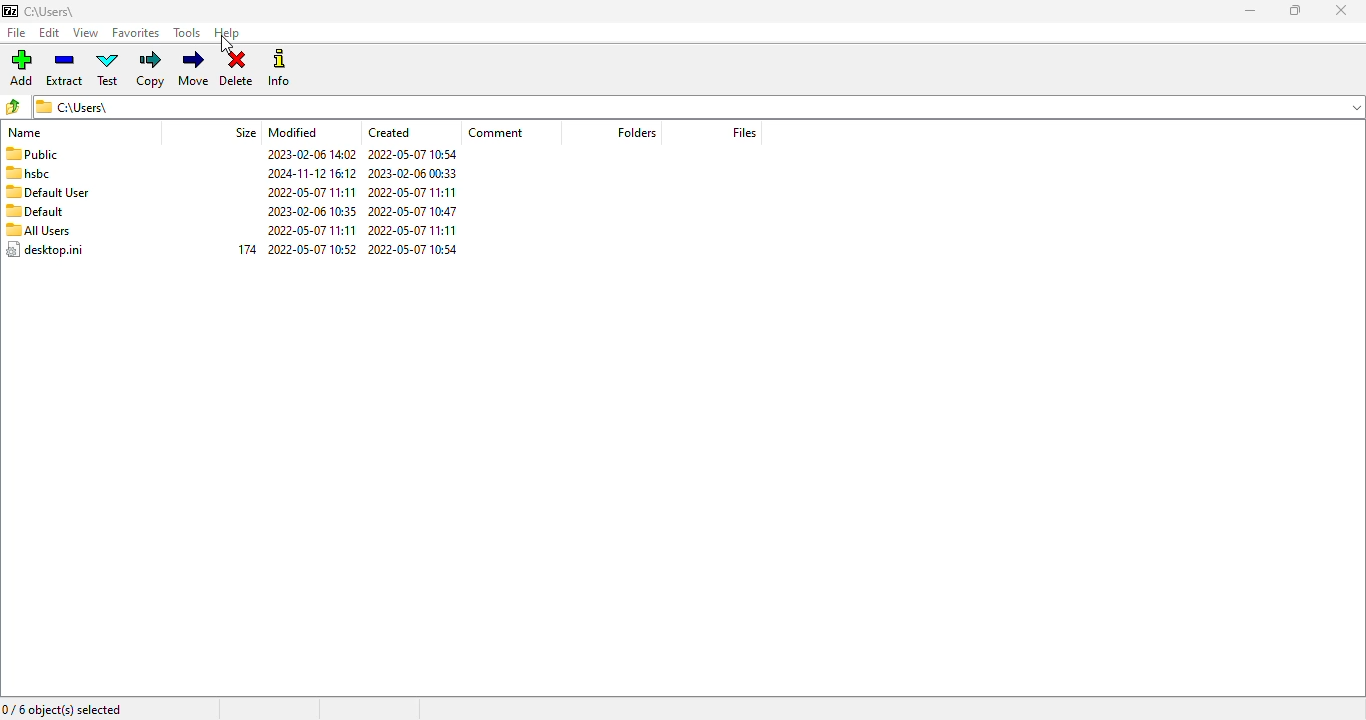 Image resolution: width=1366 pixels, height=720 pixels. I want to click on logo, so click(10, 11).